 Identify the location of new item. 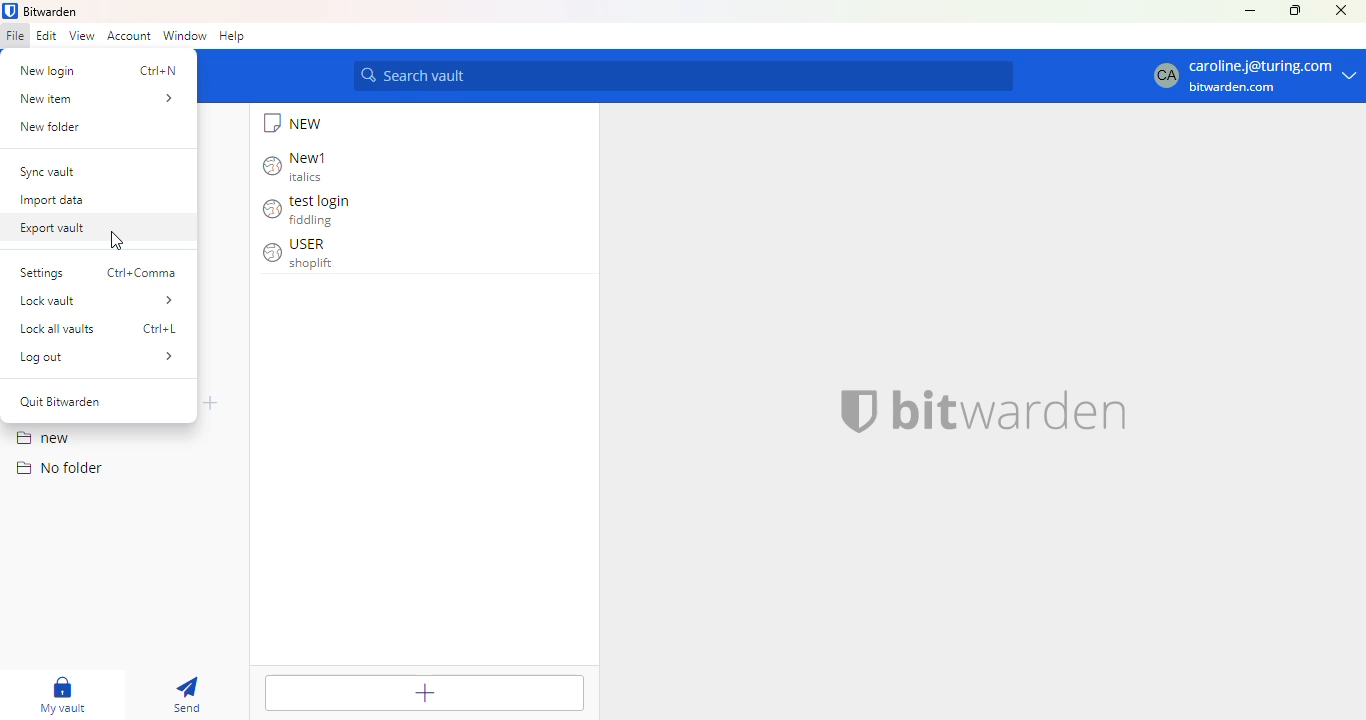
(99, 99).